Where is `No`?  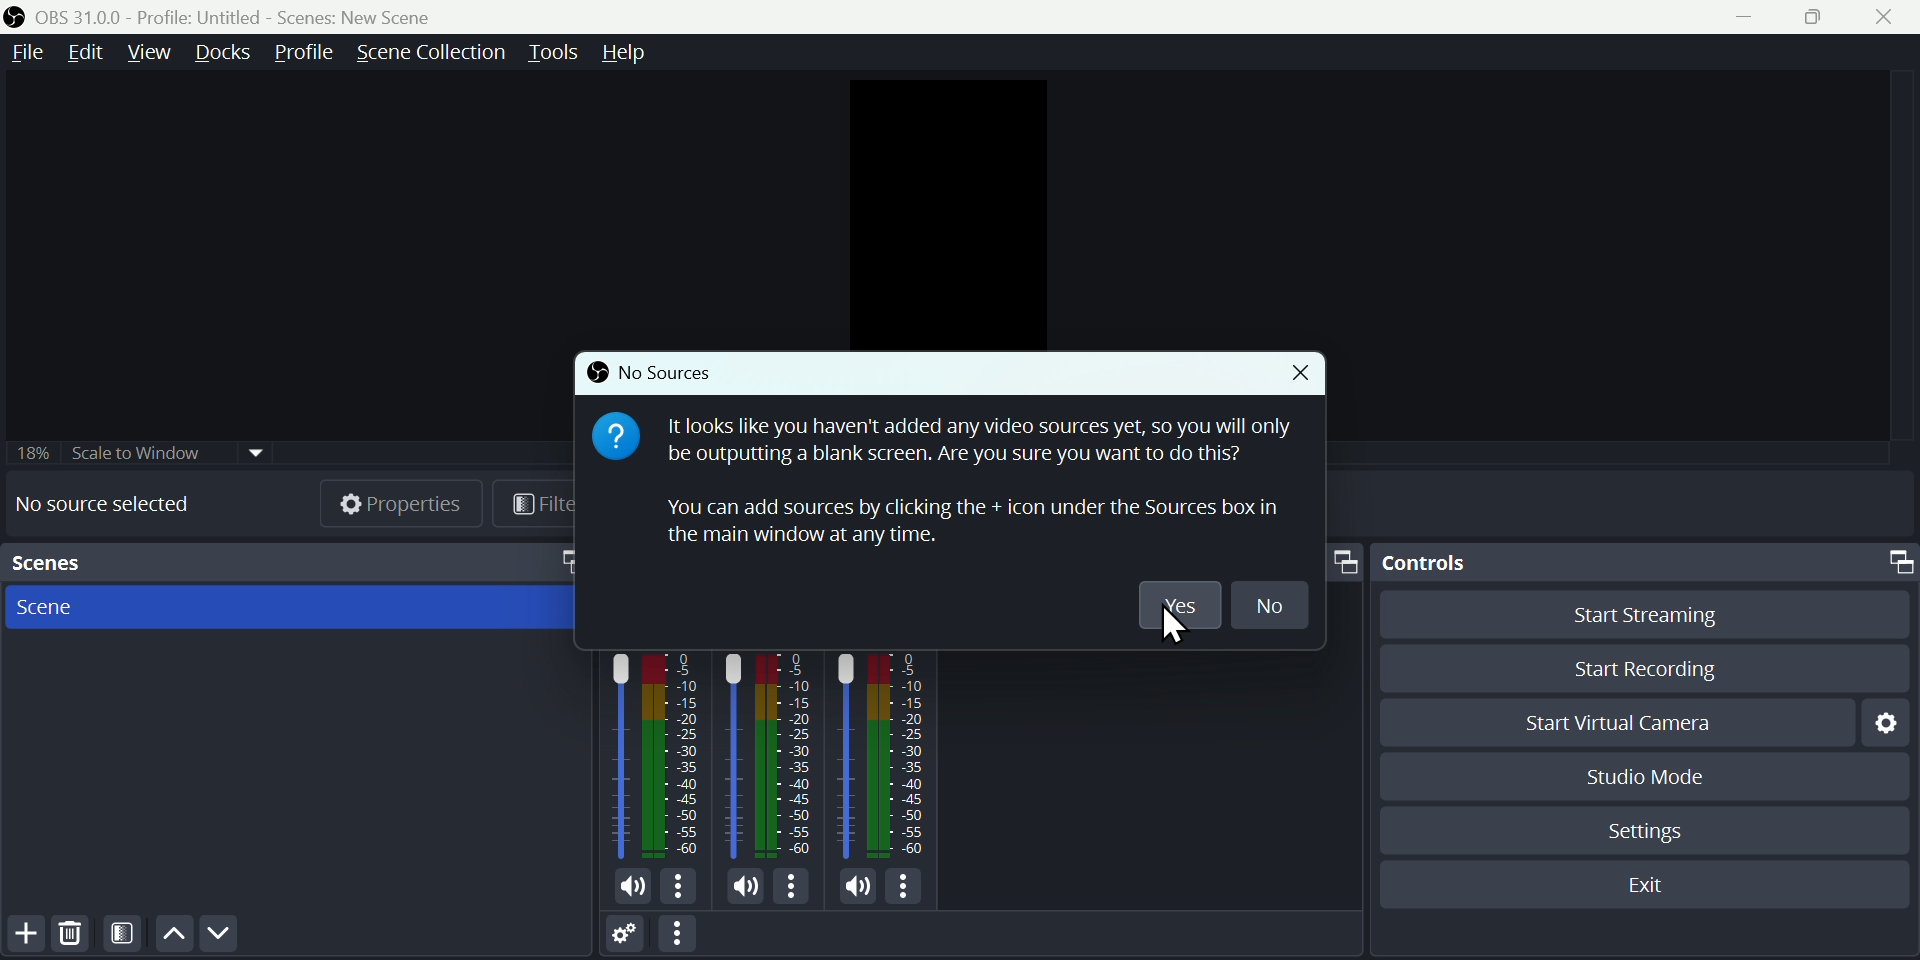 No is located at coordinates (1270, 603).